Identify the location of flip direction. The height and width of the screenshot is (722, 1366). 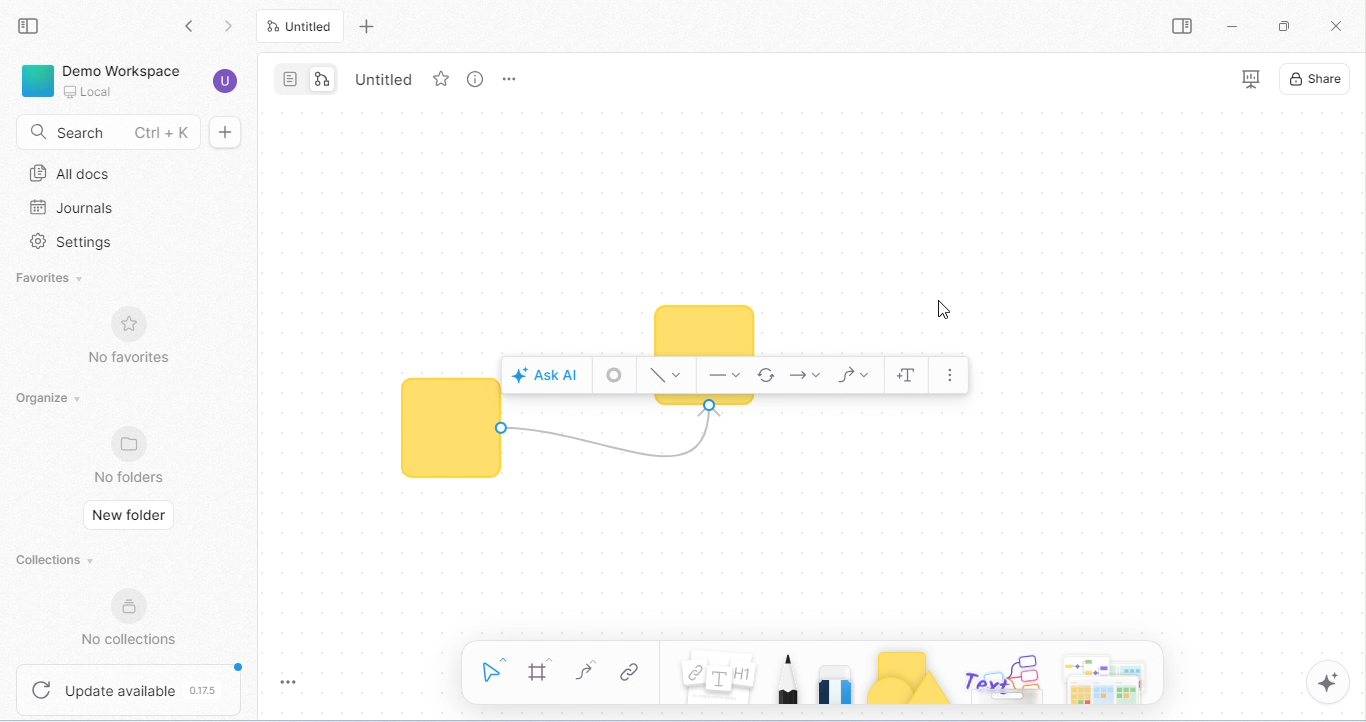
(768, 376).